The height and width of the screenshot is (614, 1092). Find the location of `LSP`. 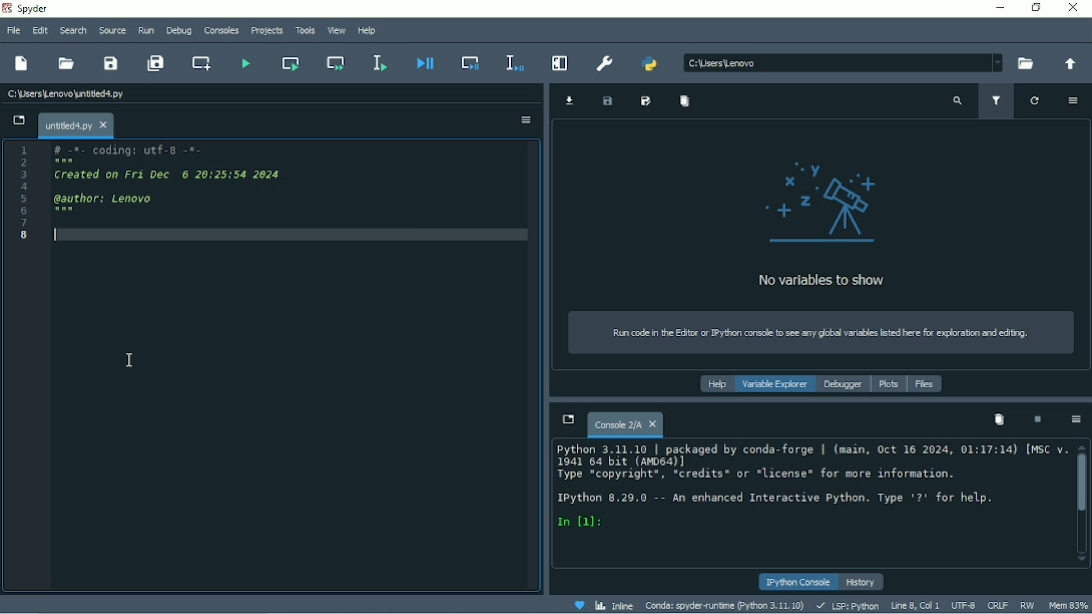

LSP is located at coordinates (847, 606).